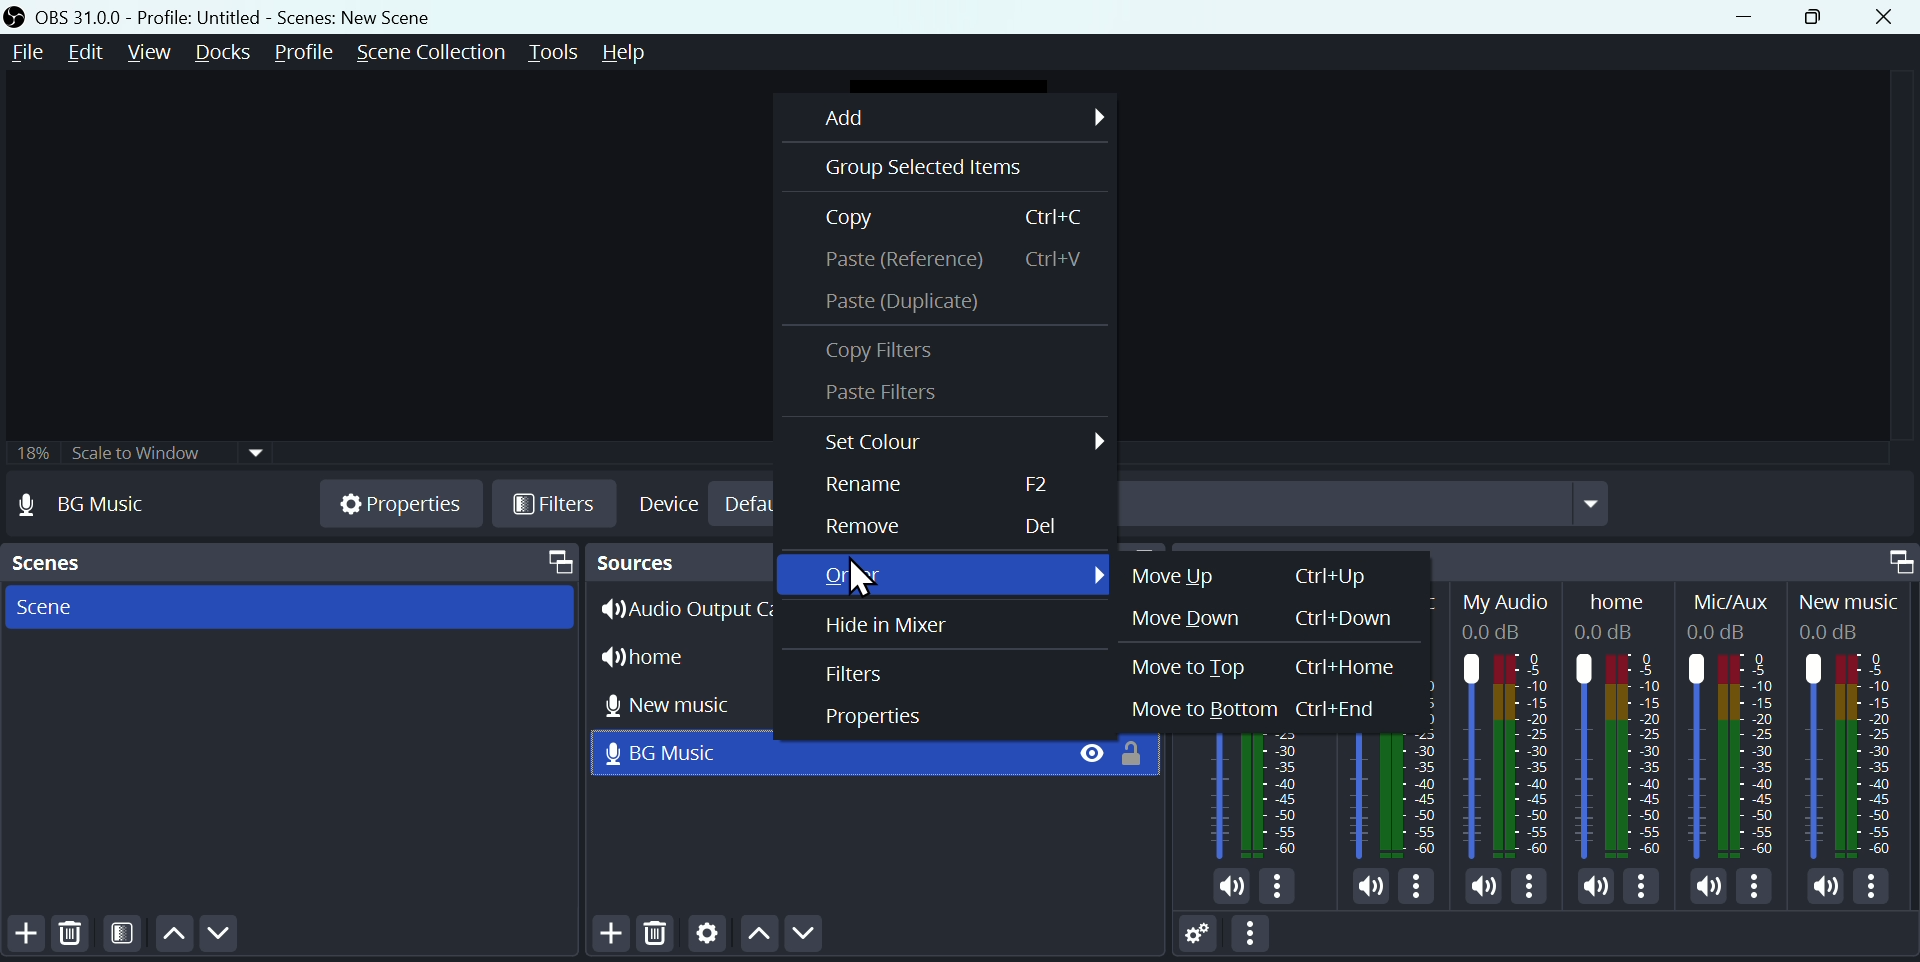 The image size is (1920, 962). Describe the element at coordinates (1258, 794) in the screenshot. I see `Audio Output` at that location.